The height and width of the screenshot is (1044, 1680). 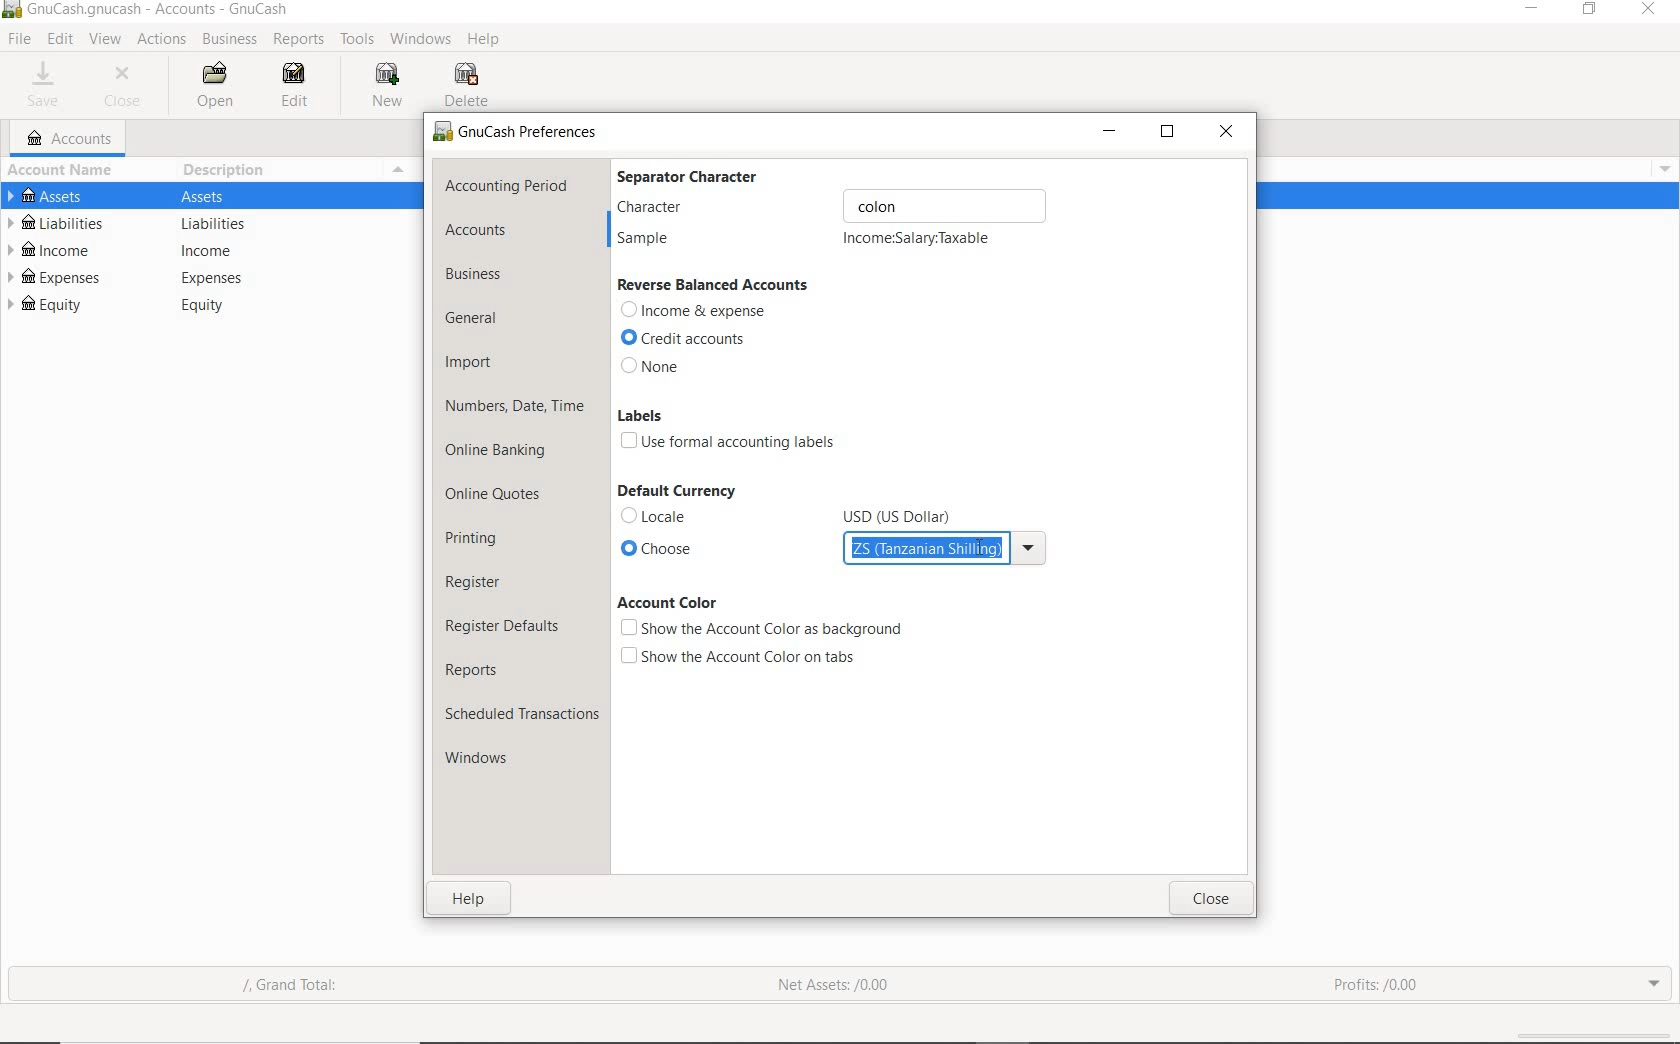 I want to click on expand, so click(x=1655, y=984).